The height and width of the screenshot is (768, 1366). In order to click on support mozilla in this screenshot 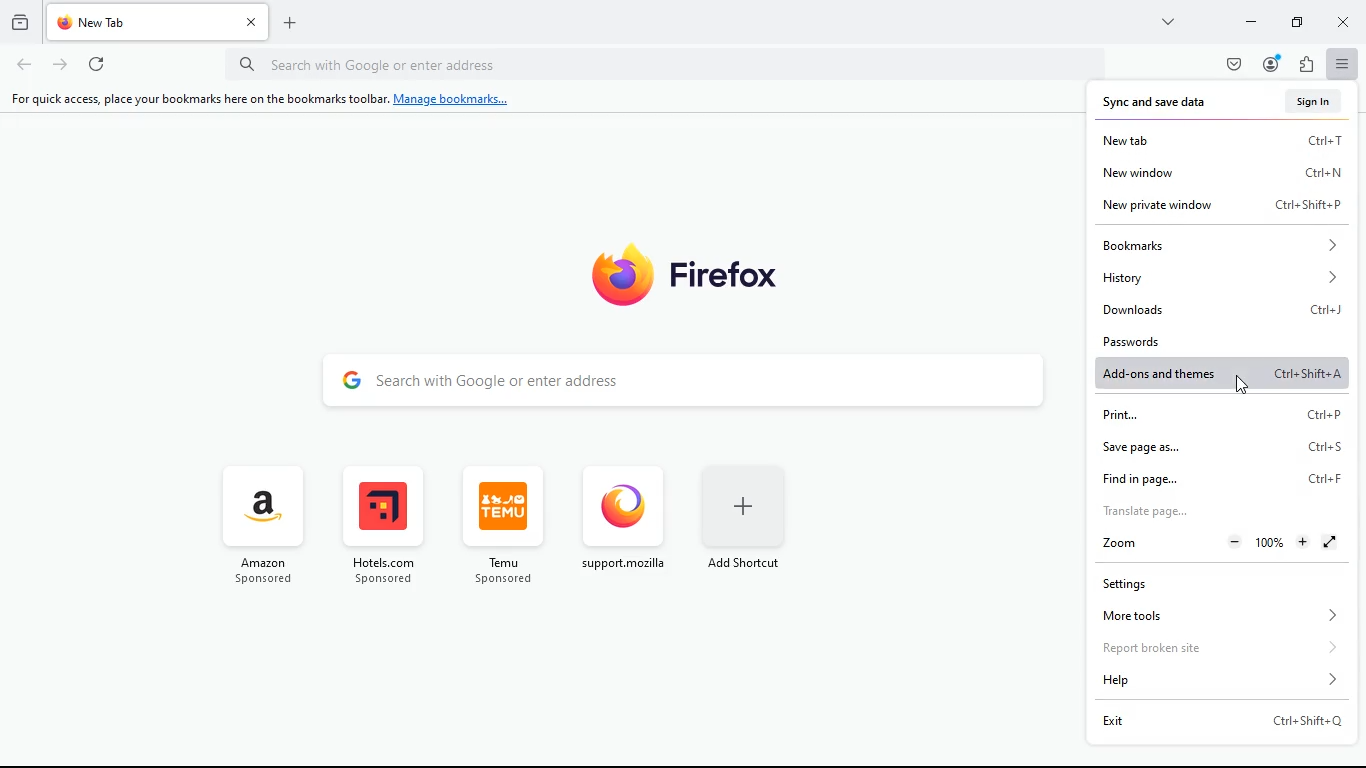, I will do `click(621, 517)`.